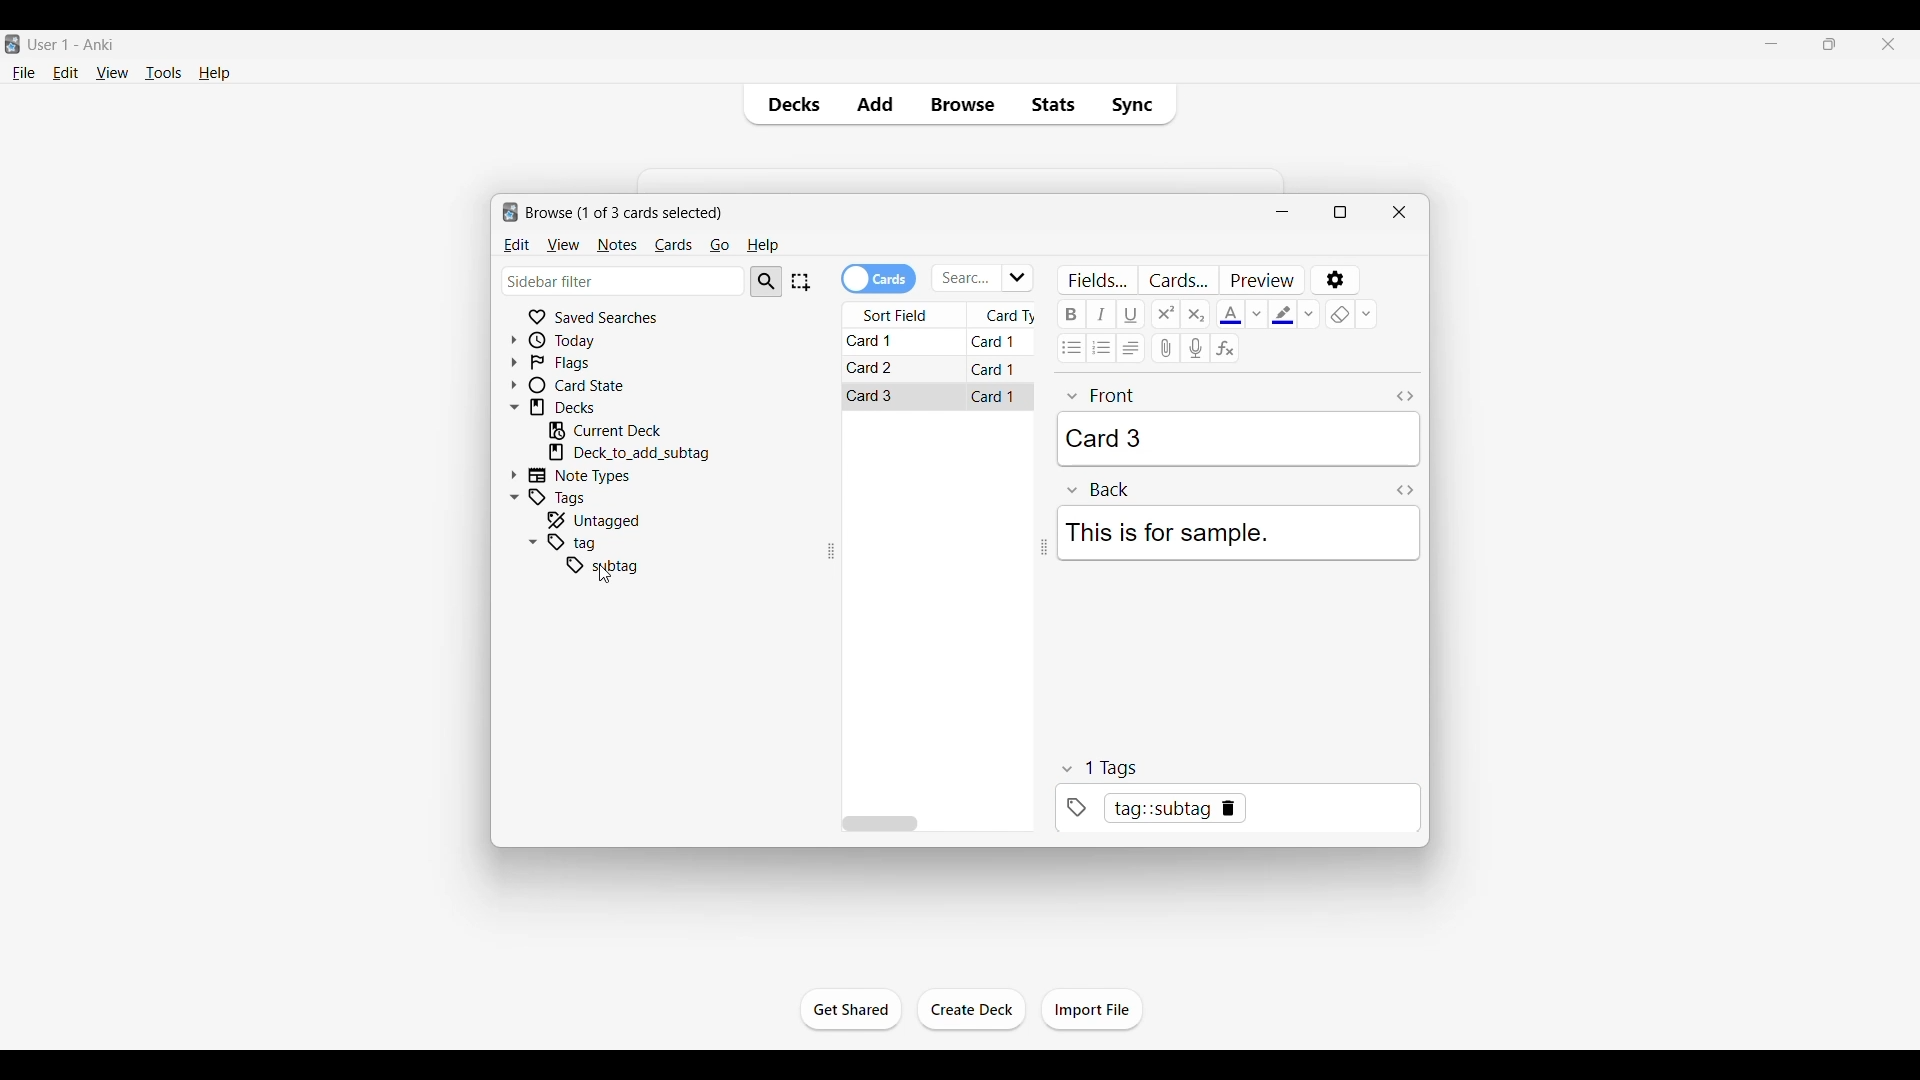 The width and height of the screenshot is (1920, 1080). Describe the element at coordinates (1829, 44) in the screenshot. I see `Show interface in a smaller tab` at that location.